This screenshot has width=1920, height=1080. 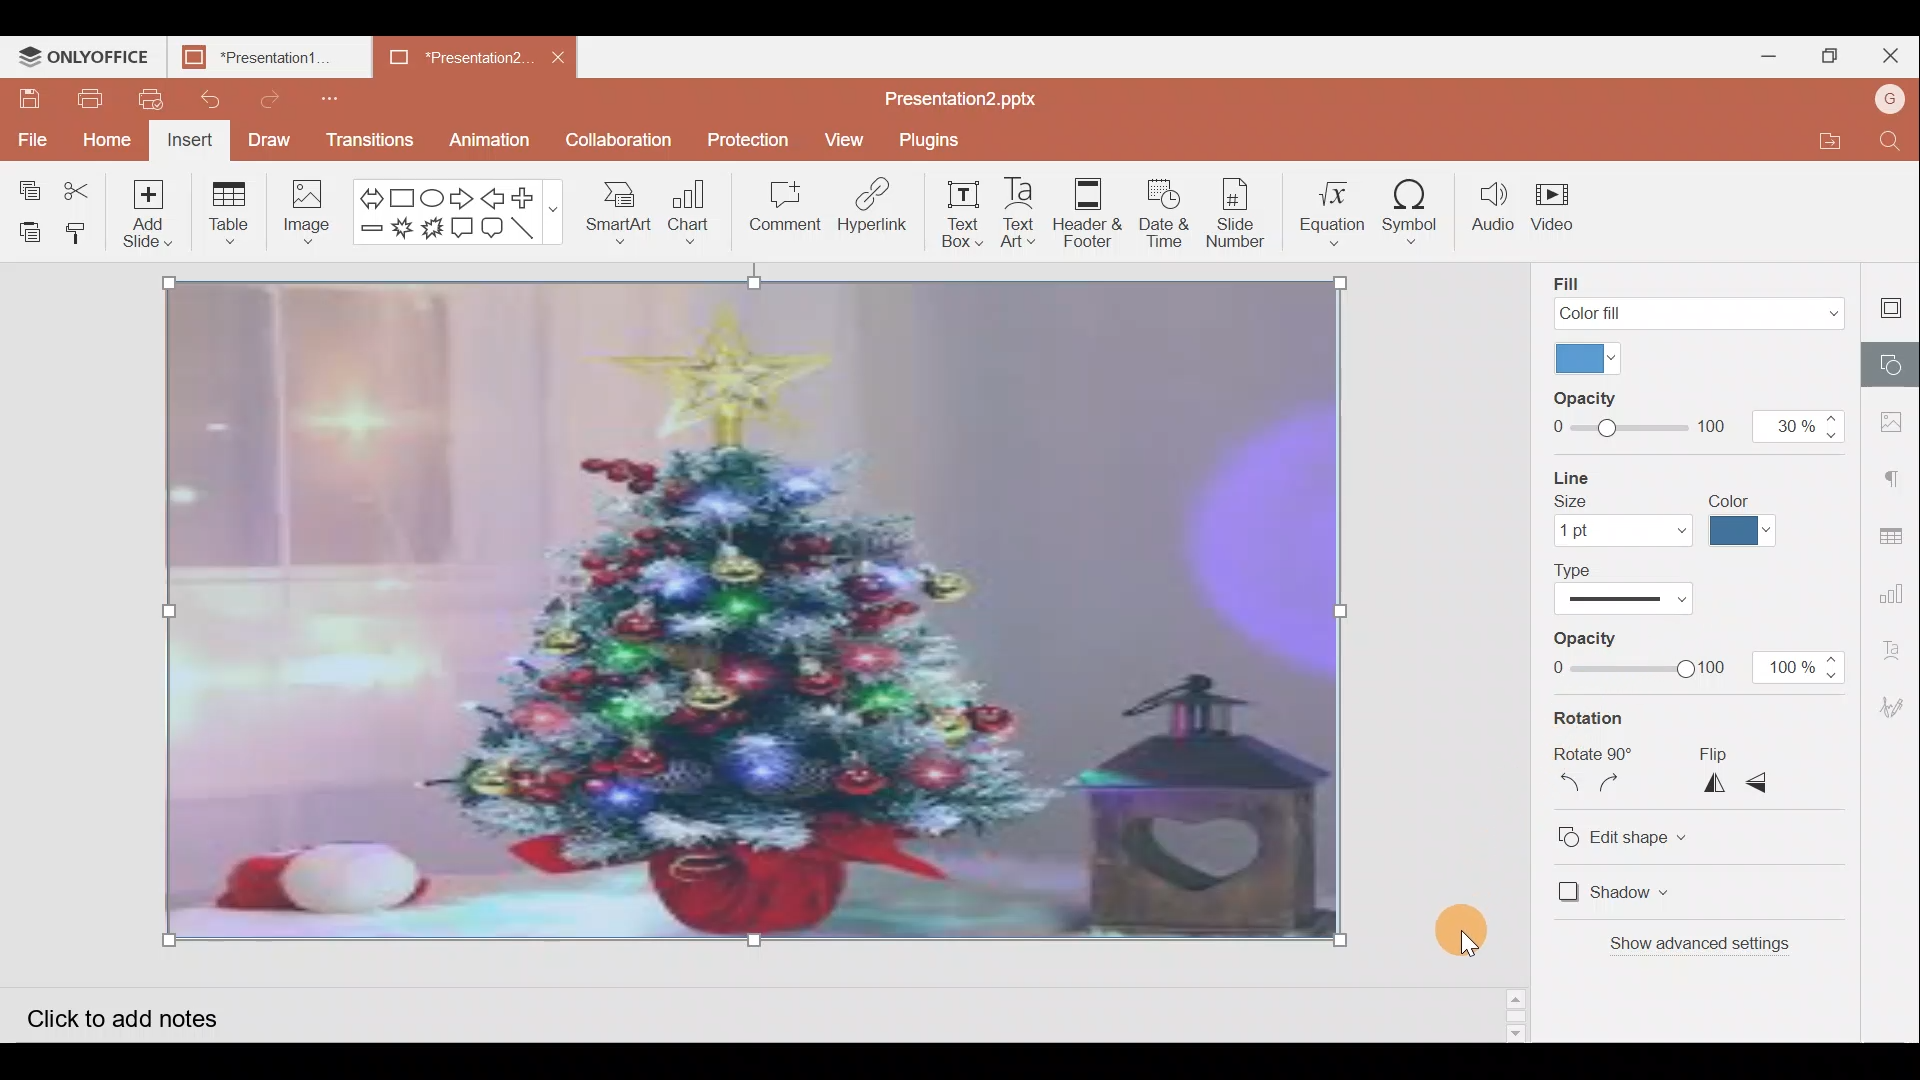 What do you see at coordinates (1900, 471) in the screenshot?
I see `Paragraph settings` at bounding box center [1900, 471].